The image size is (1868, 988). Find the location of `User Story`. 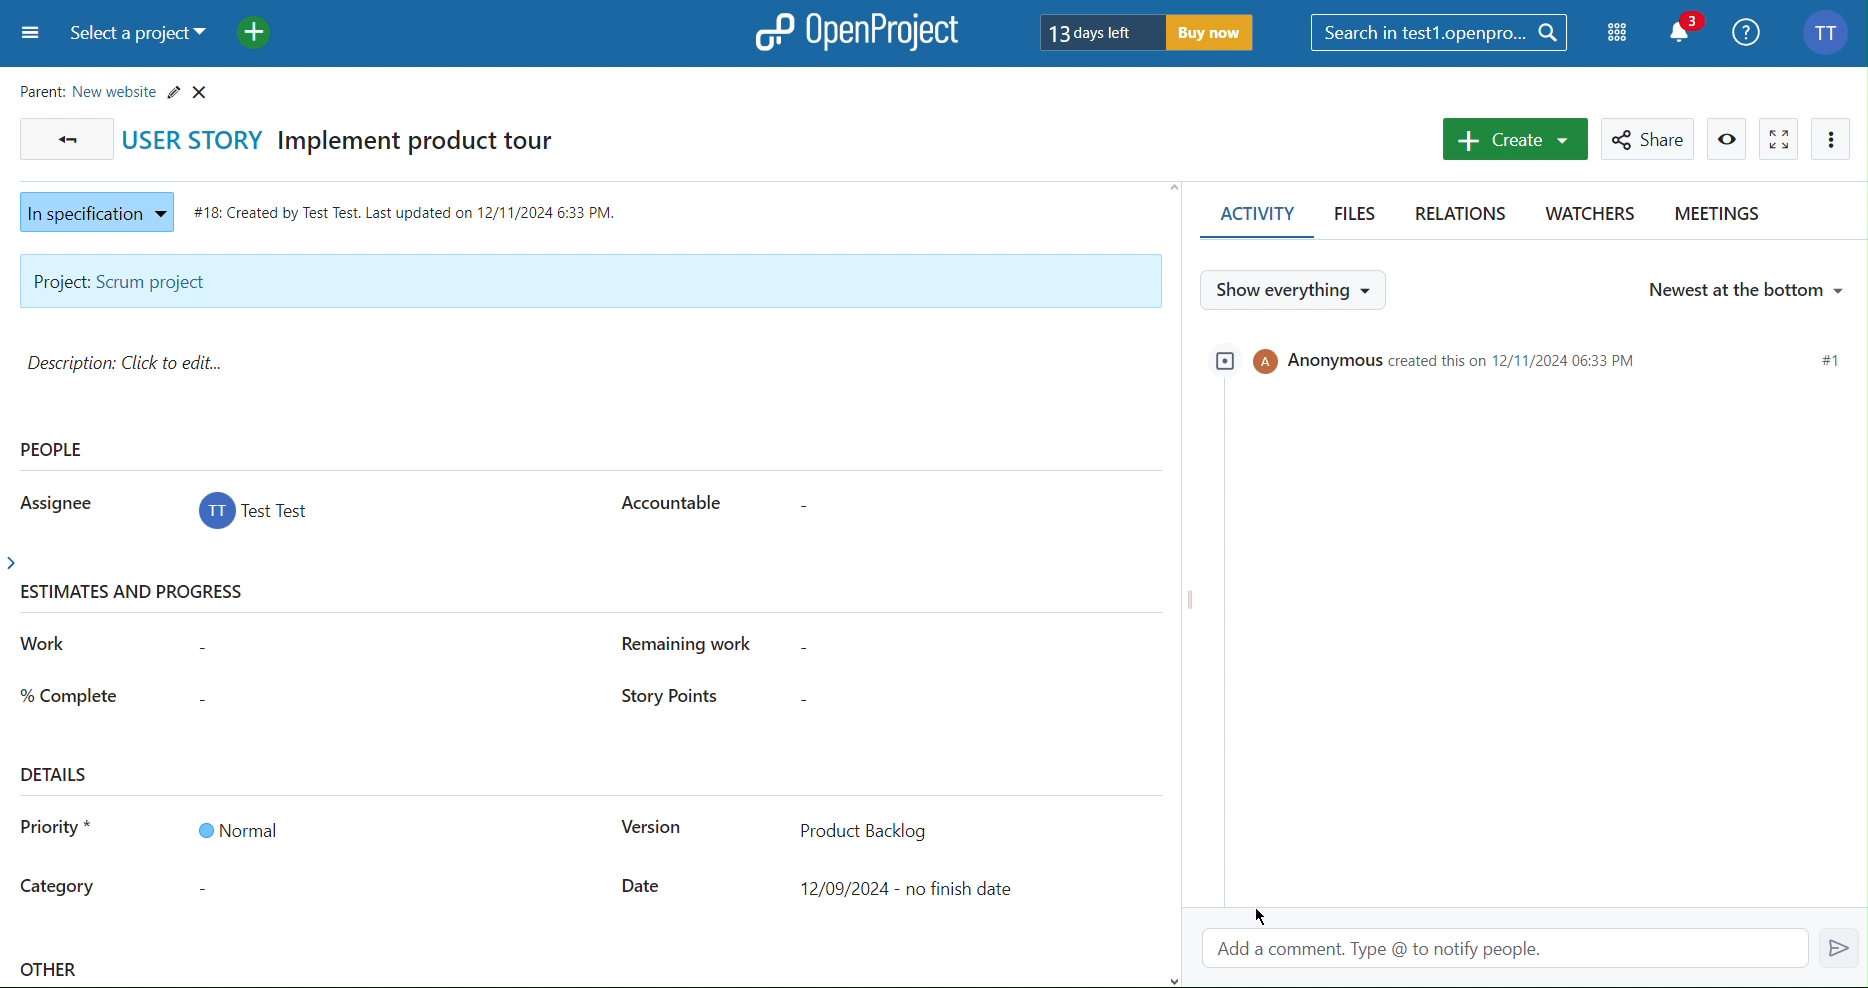

User Story is located at coordinates (351, 138).